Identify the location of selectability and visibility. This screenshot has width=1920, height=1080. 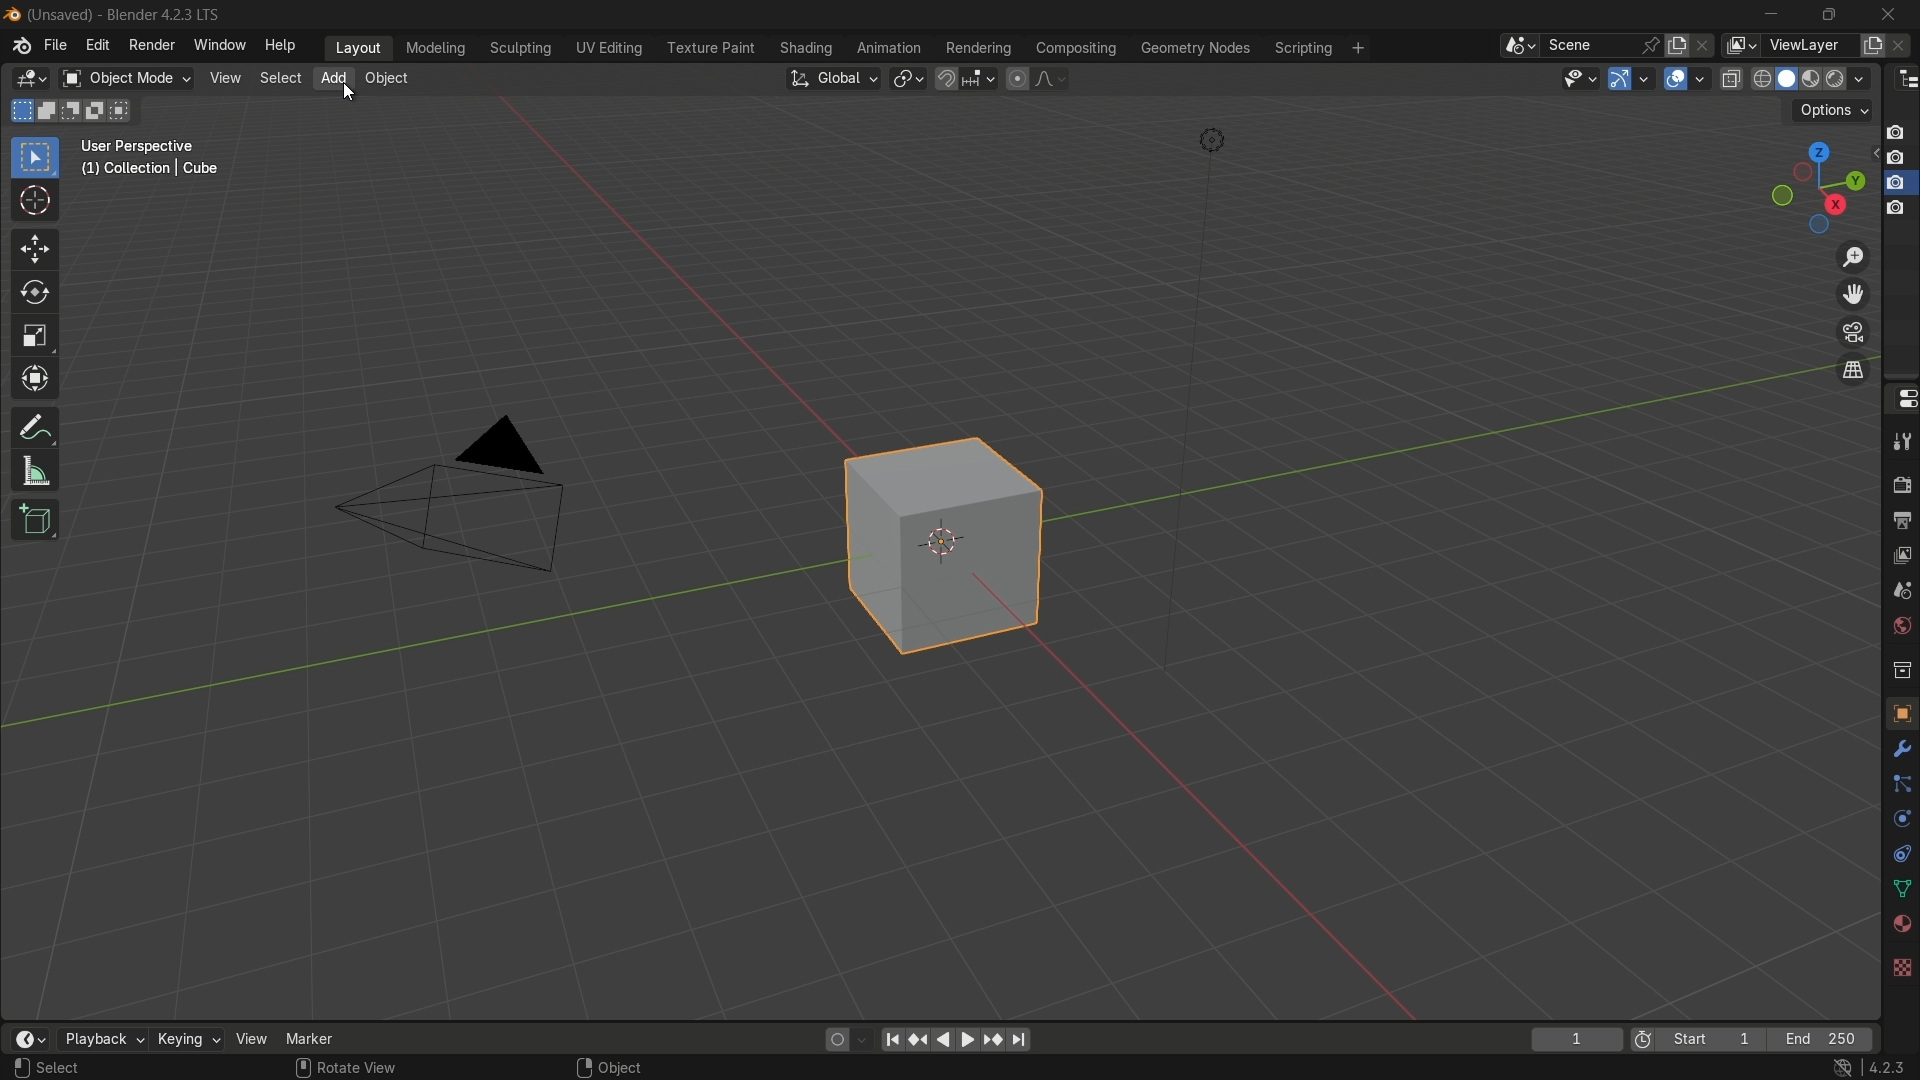
(1581, 78).